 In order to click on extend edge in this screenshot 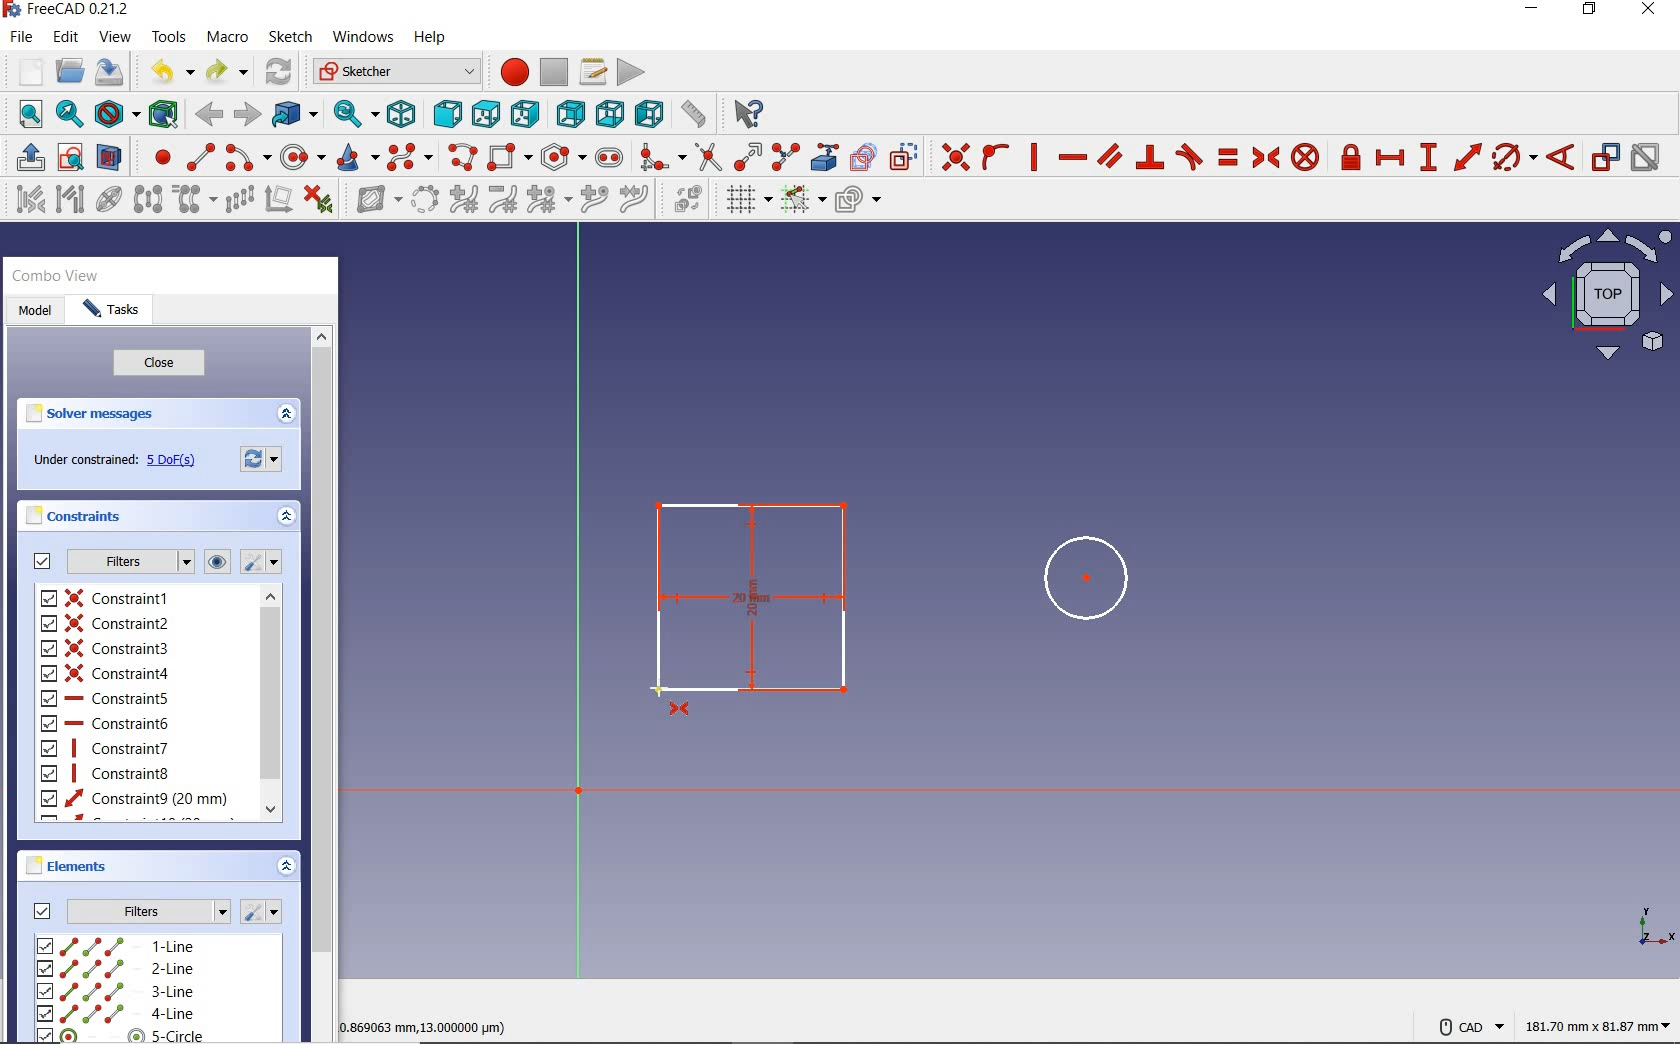, I will do `click(747, 155)`.